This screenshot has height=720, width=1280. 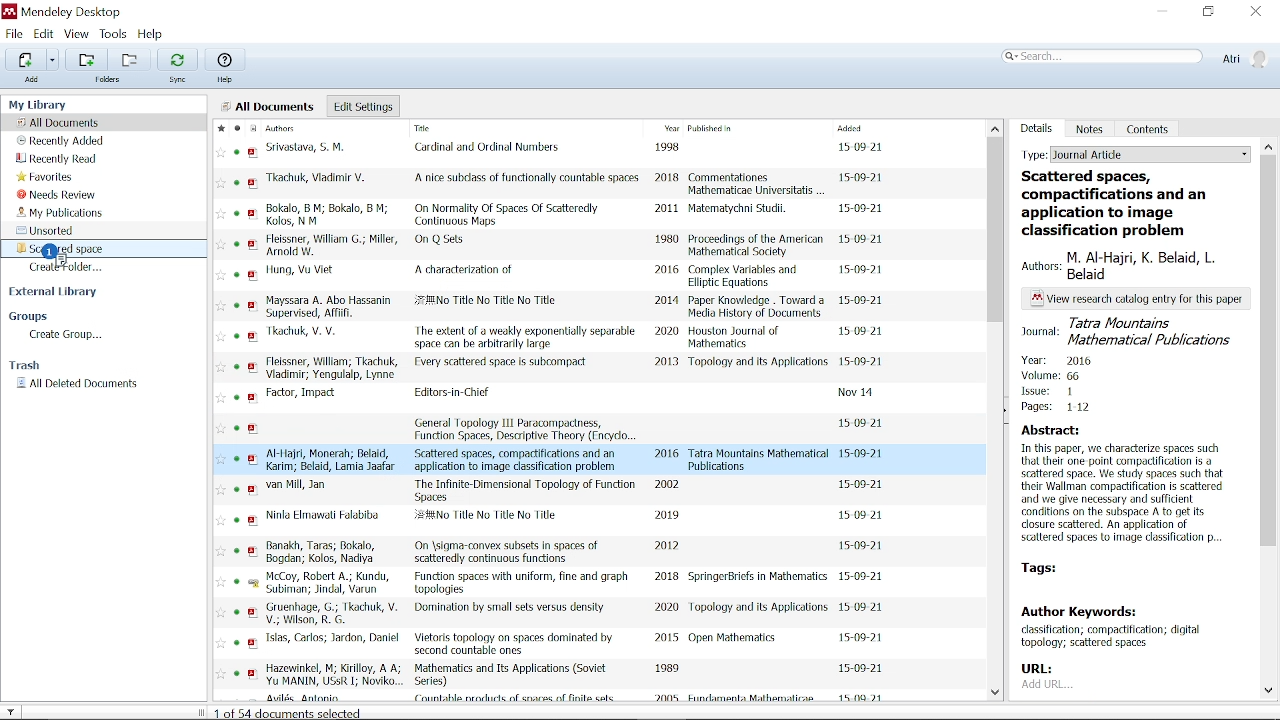 I want to click on Type of the current folder, so click(x=1135, y=153).